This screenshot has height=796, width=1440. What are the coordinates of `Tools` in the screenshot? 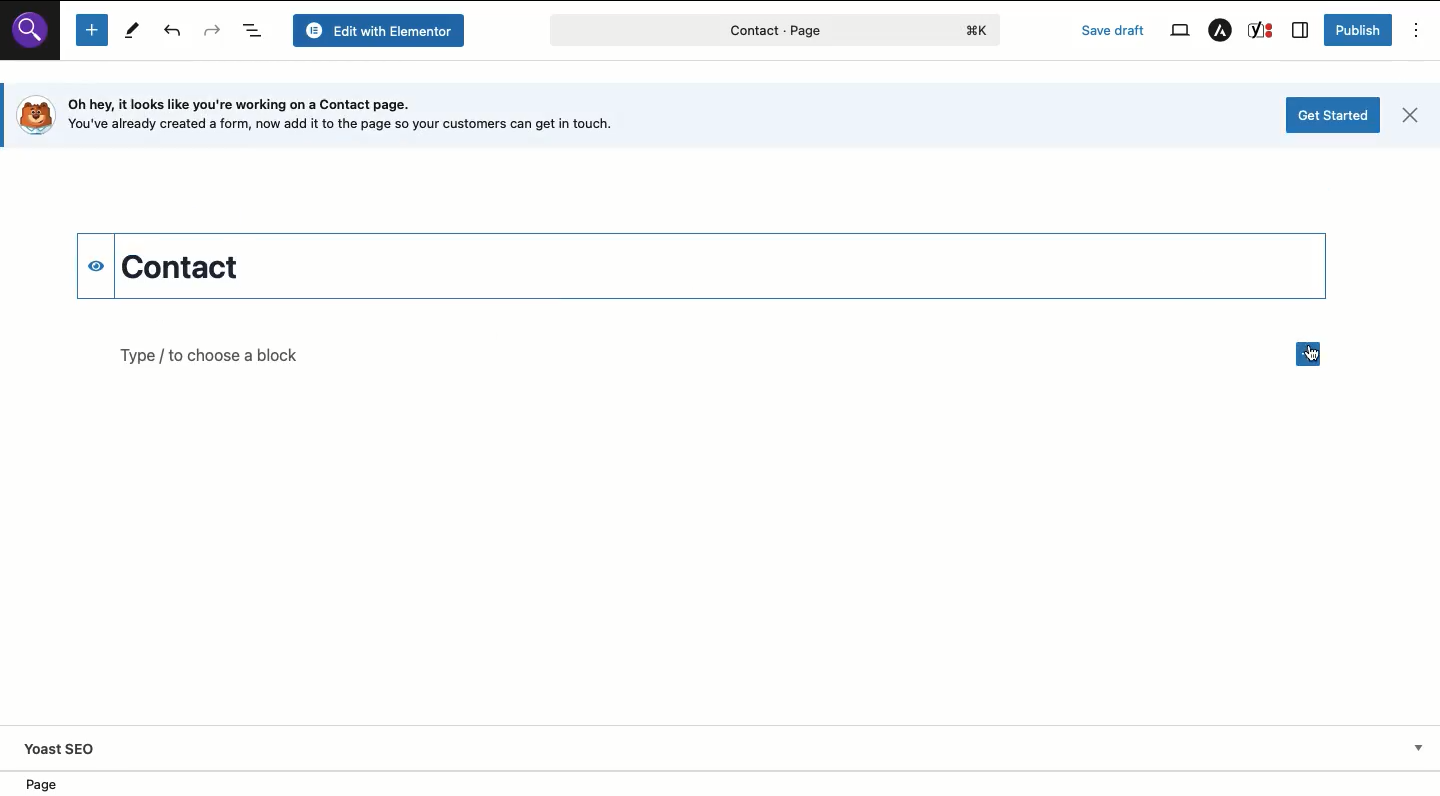 It's located at (130, 30).